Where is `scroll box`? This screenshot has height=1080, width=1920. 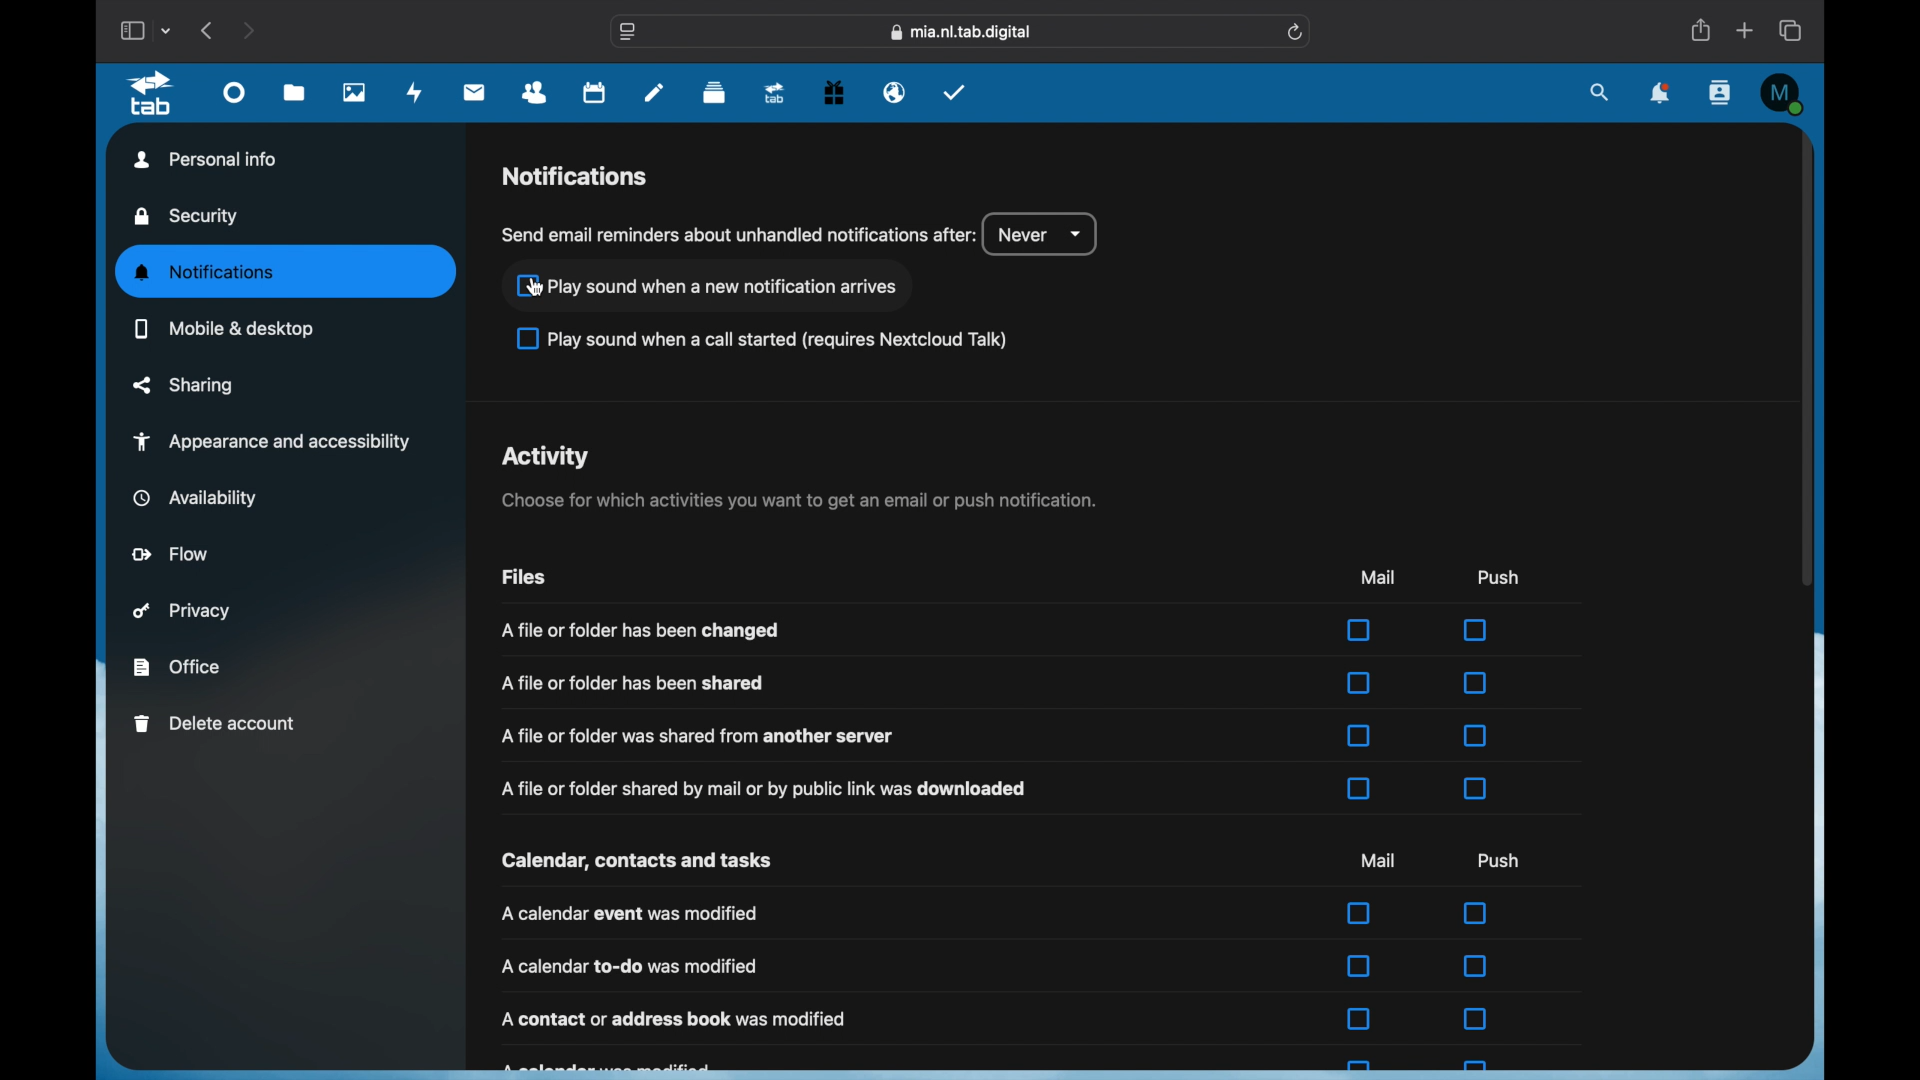 scroll box is located at coordinates (1810, 359).